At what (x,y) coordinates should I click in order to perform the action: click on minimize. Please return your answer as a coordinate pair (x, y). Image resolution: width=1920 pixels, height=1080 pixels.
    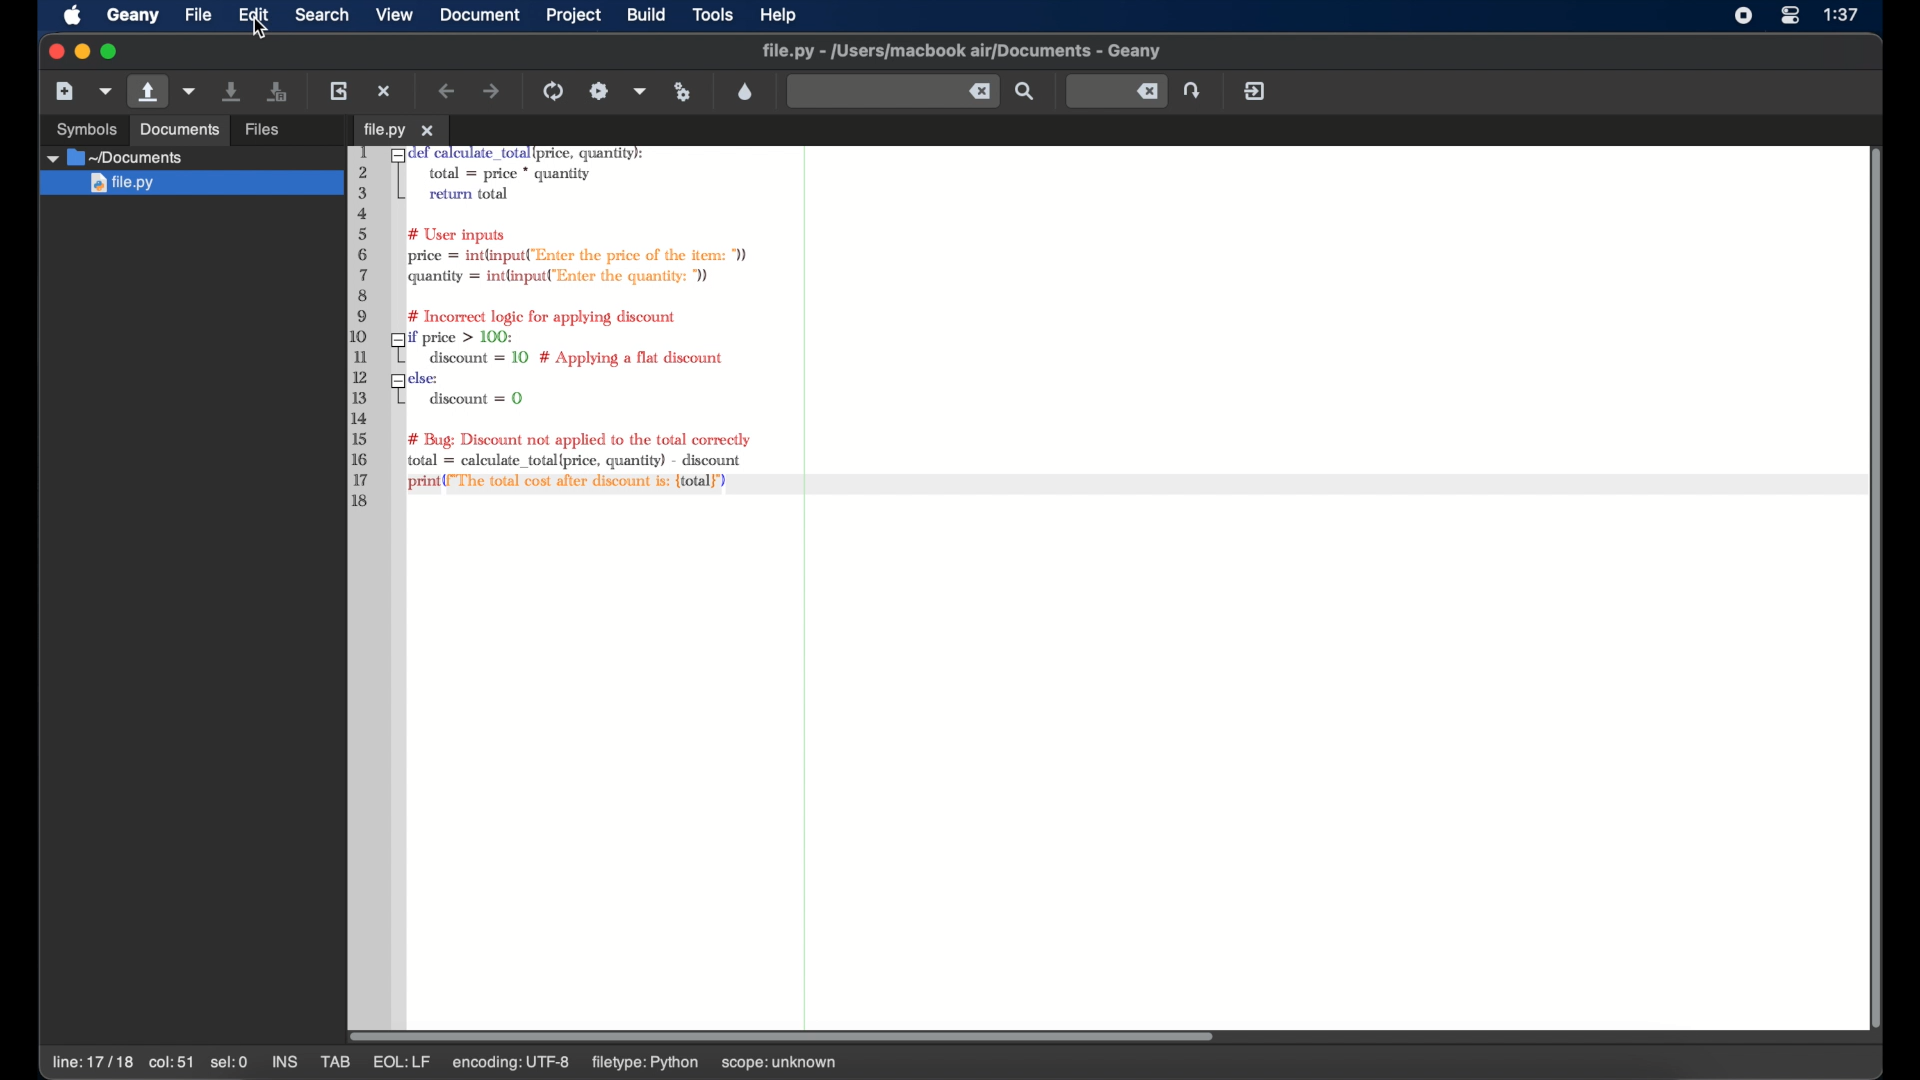
    Looking at the image, I should click on (82, 51).